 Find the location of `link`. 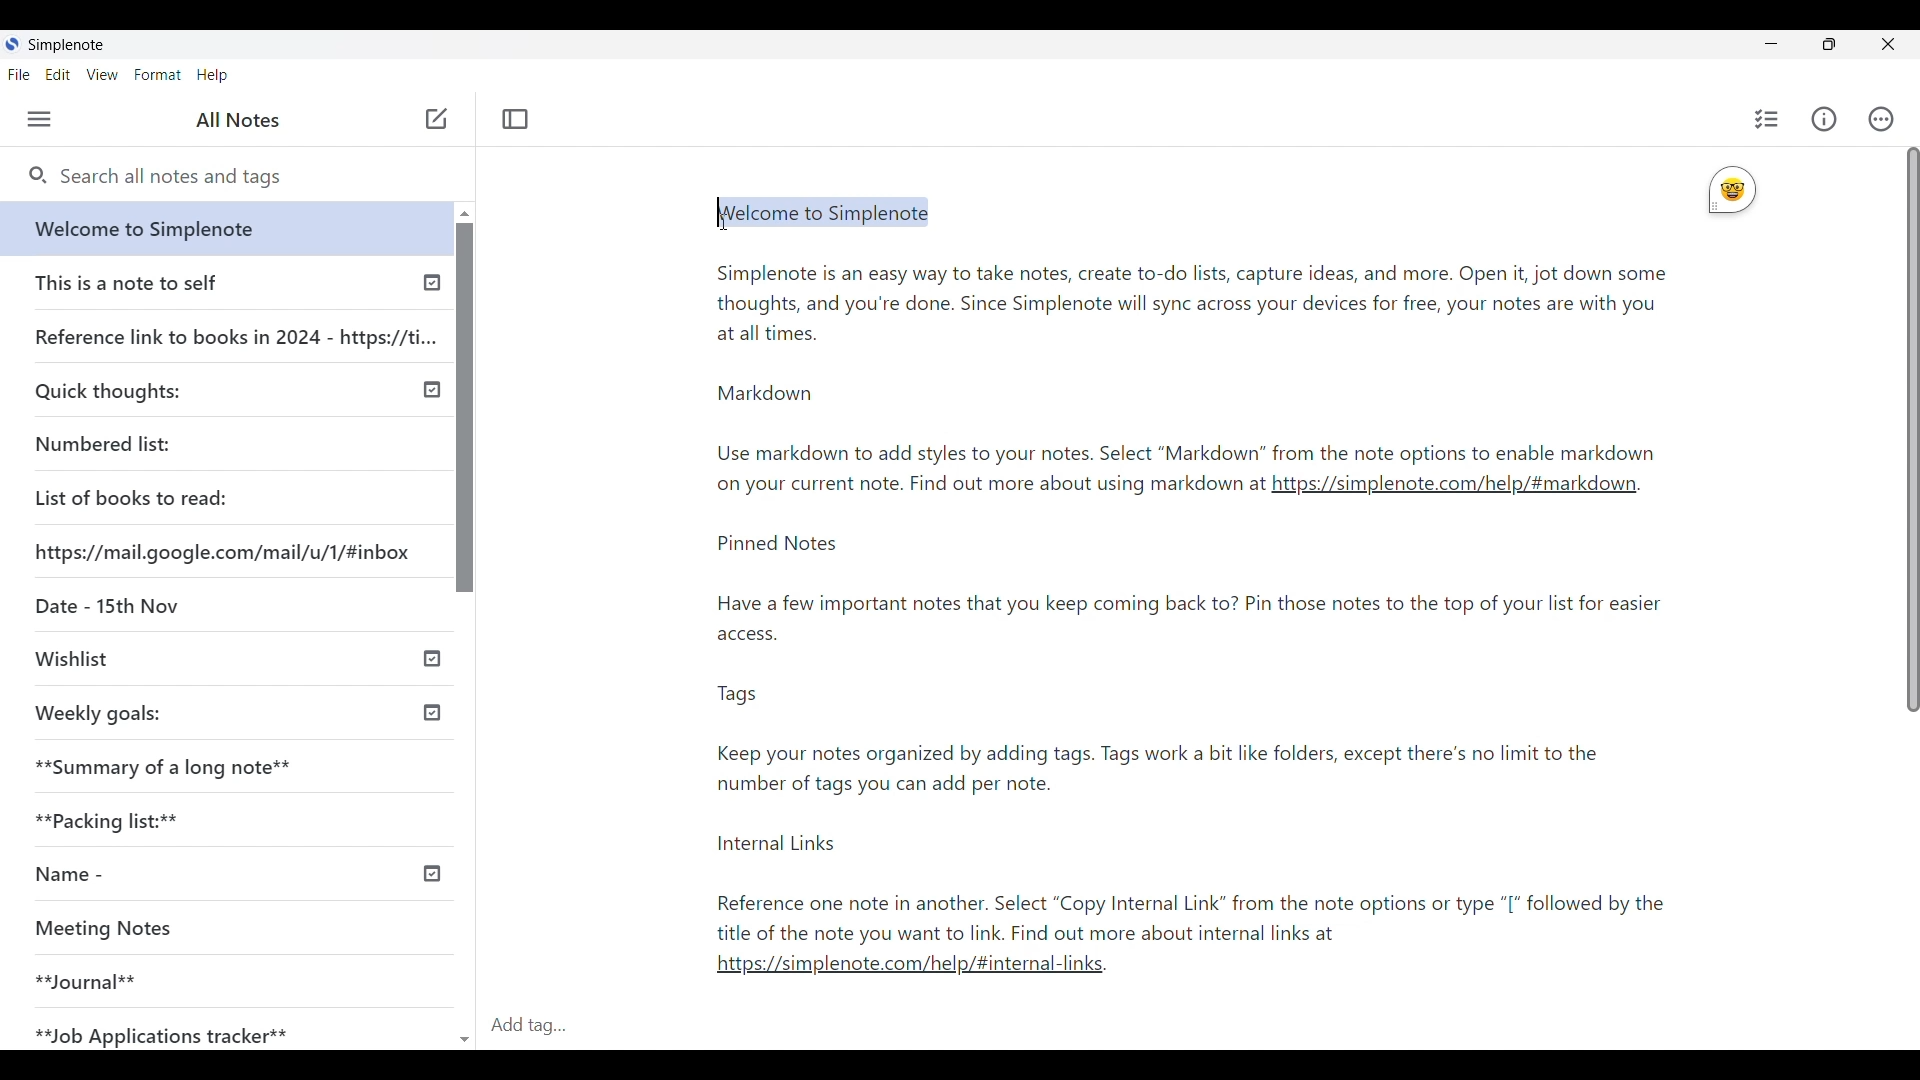

link is located at coordinates (918, 970).